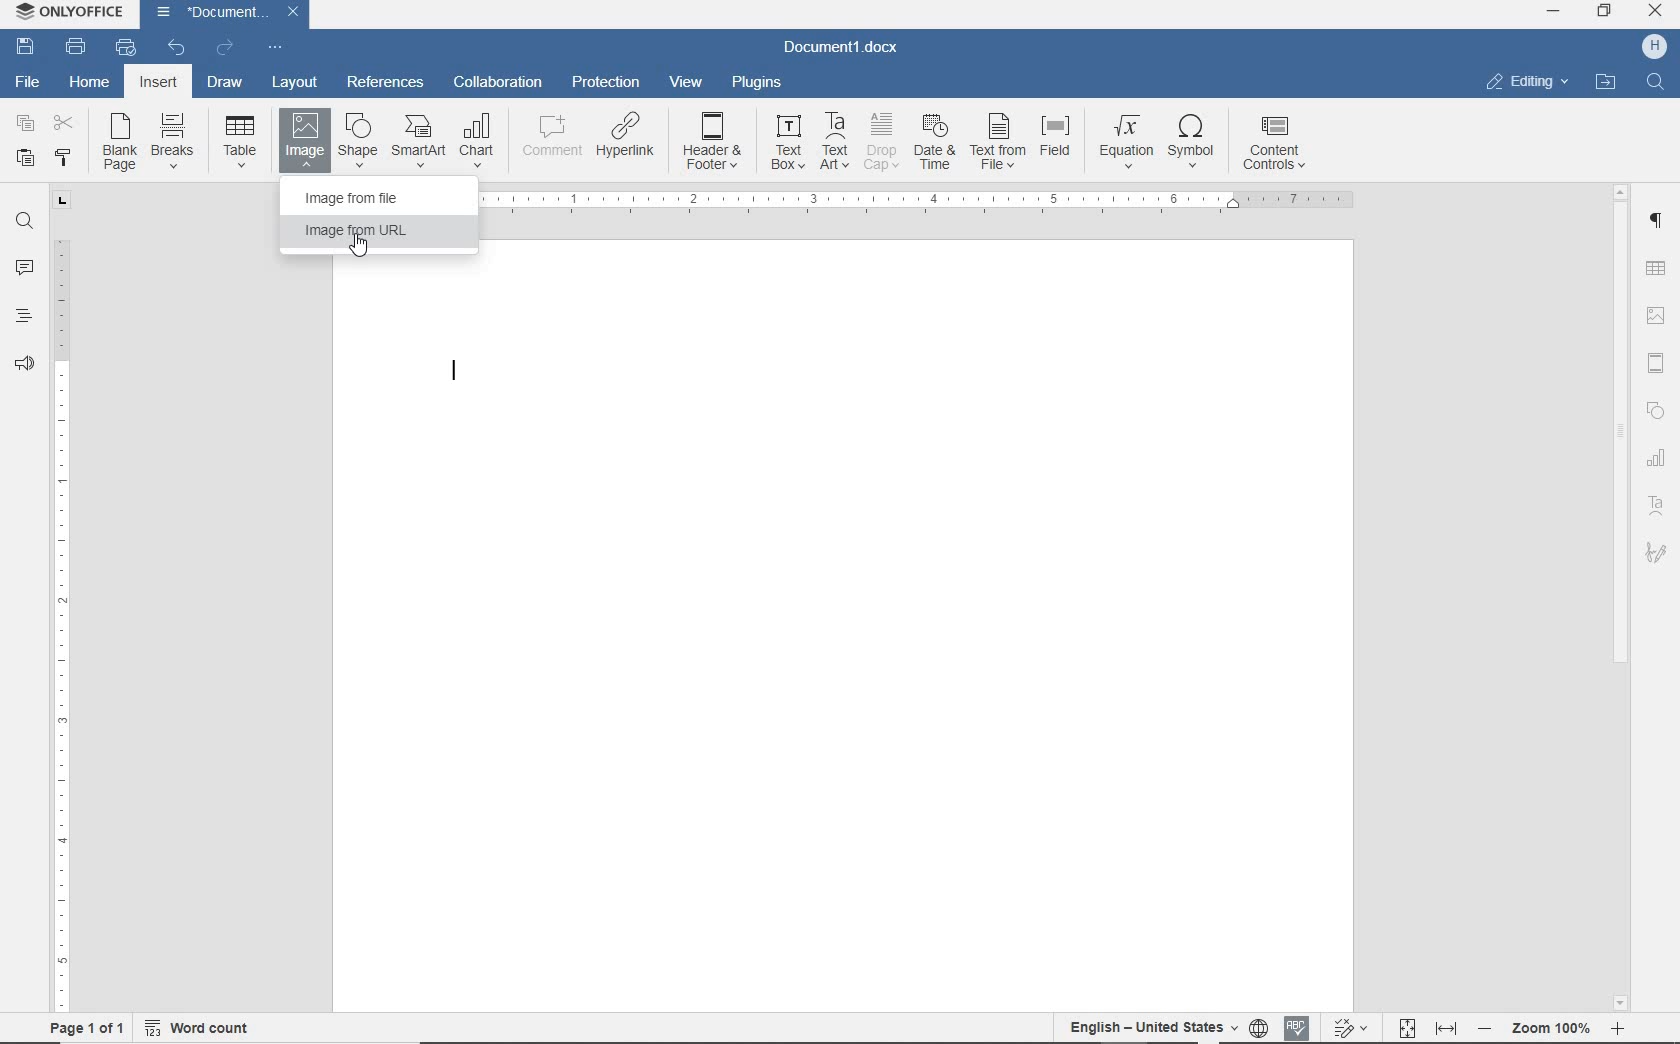 The image size is (1680, 1044). What do you see at coordinates (784, 144) in the screenshot?
I see `text box` at bounding box center [784, 144].